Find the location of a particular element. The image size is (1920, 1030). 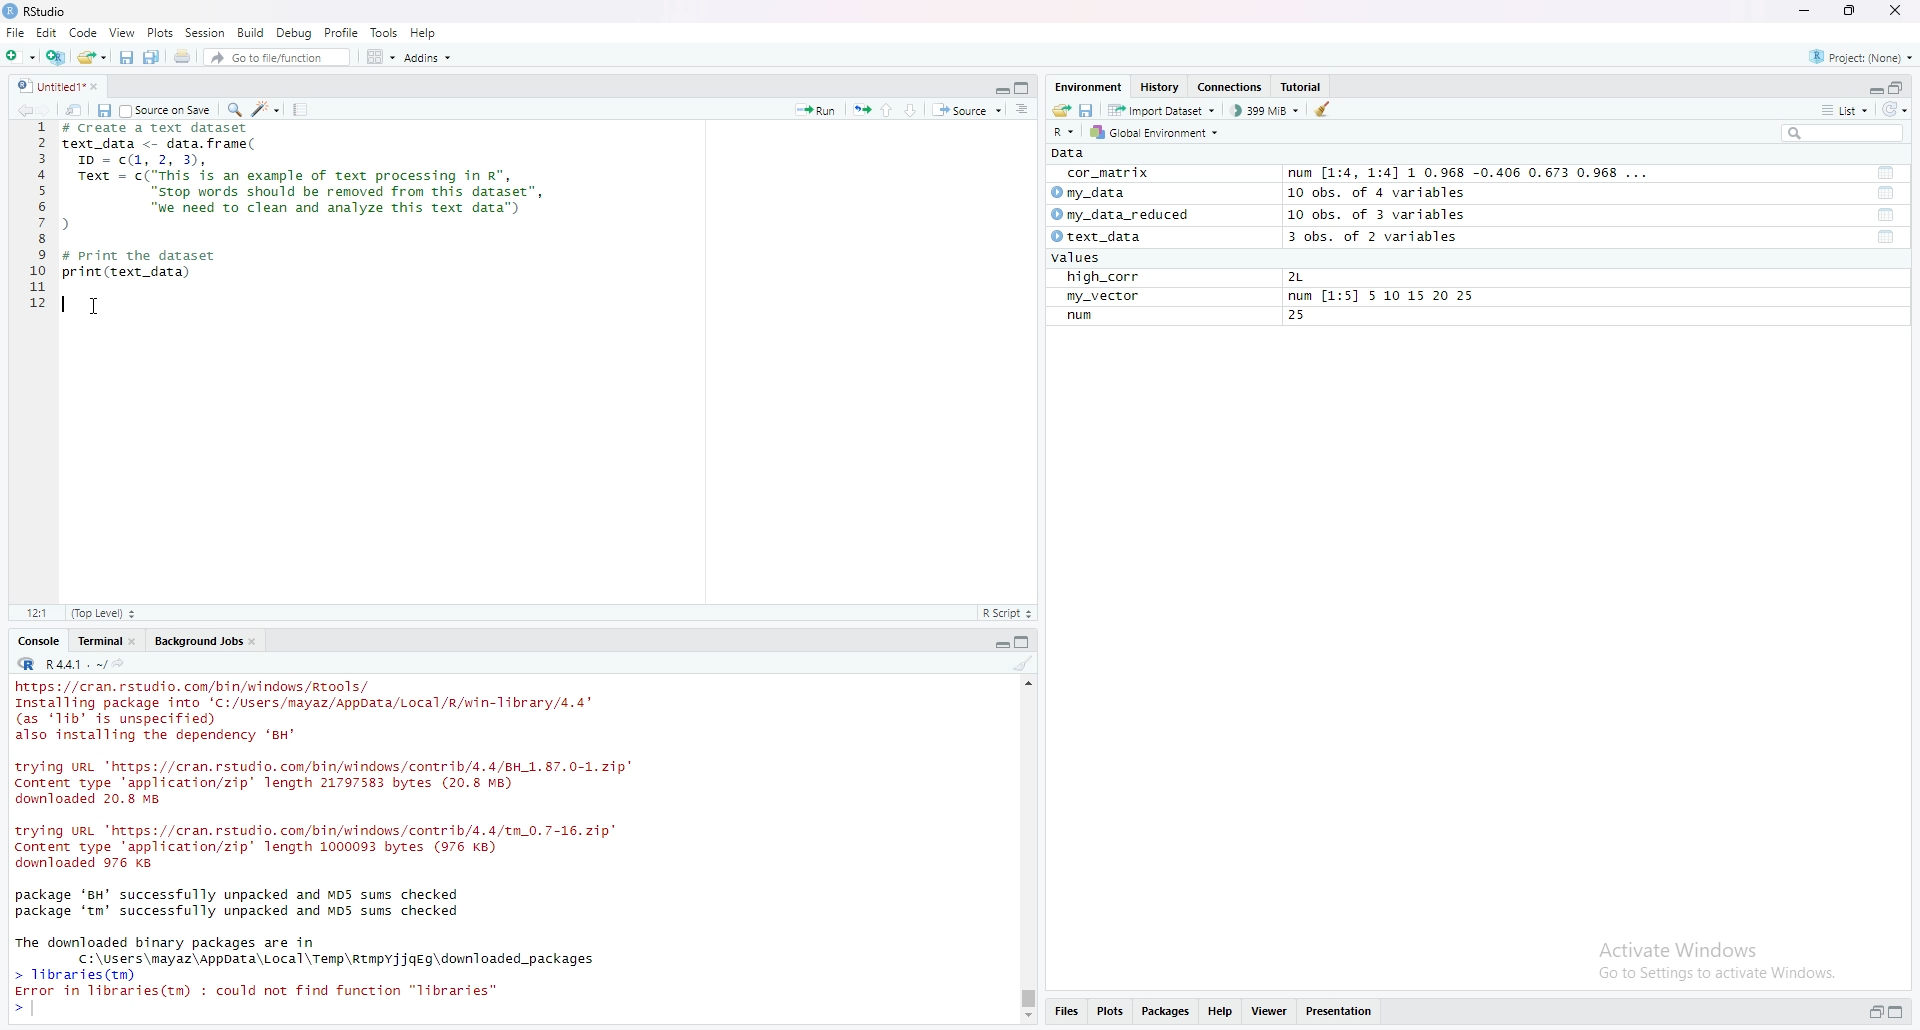

maximize is located at coordinates (1846, 10).